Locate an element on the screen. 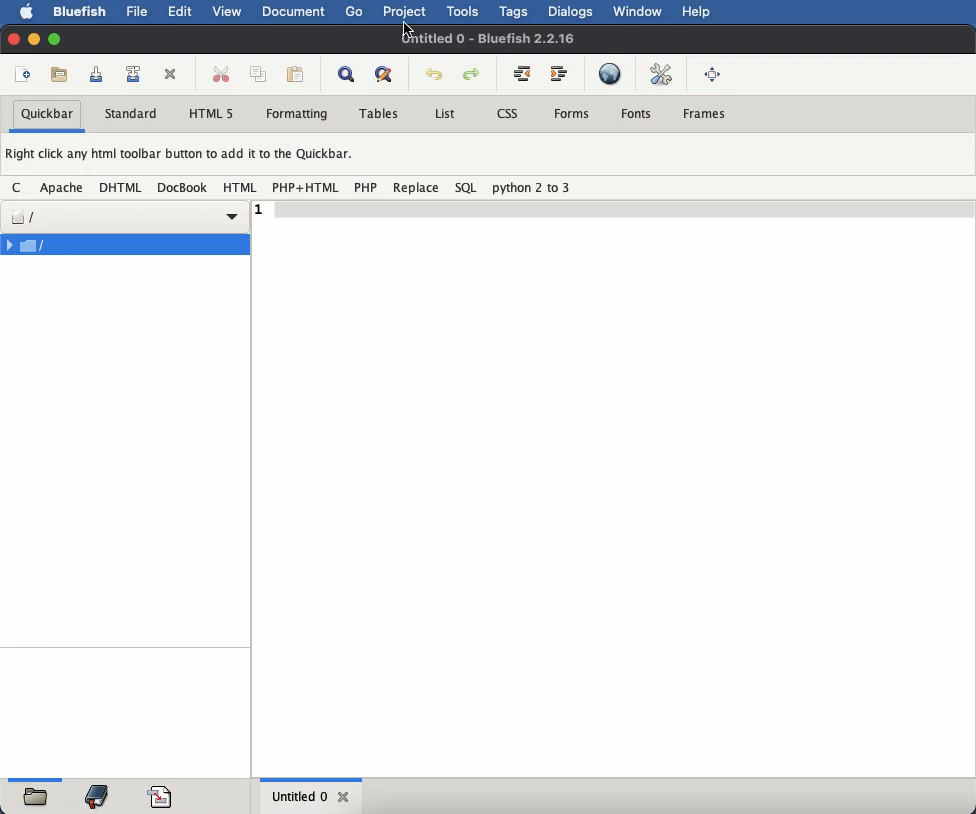  Untitled 0 - Bluefish 2.2.16 is located at coordinates (487, 39).